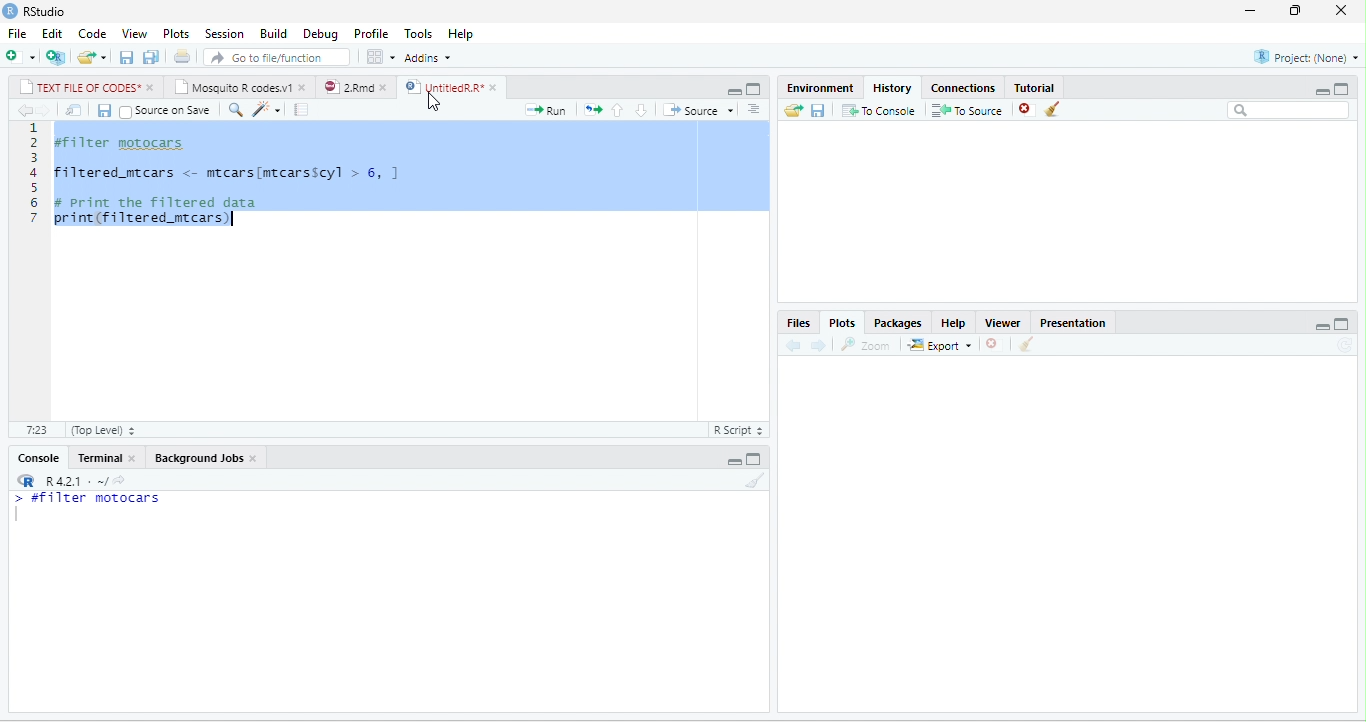  What do you see at coordinates (37, 458) in the screenshot?
I see `Console` at bounding box center [37, 458].